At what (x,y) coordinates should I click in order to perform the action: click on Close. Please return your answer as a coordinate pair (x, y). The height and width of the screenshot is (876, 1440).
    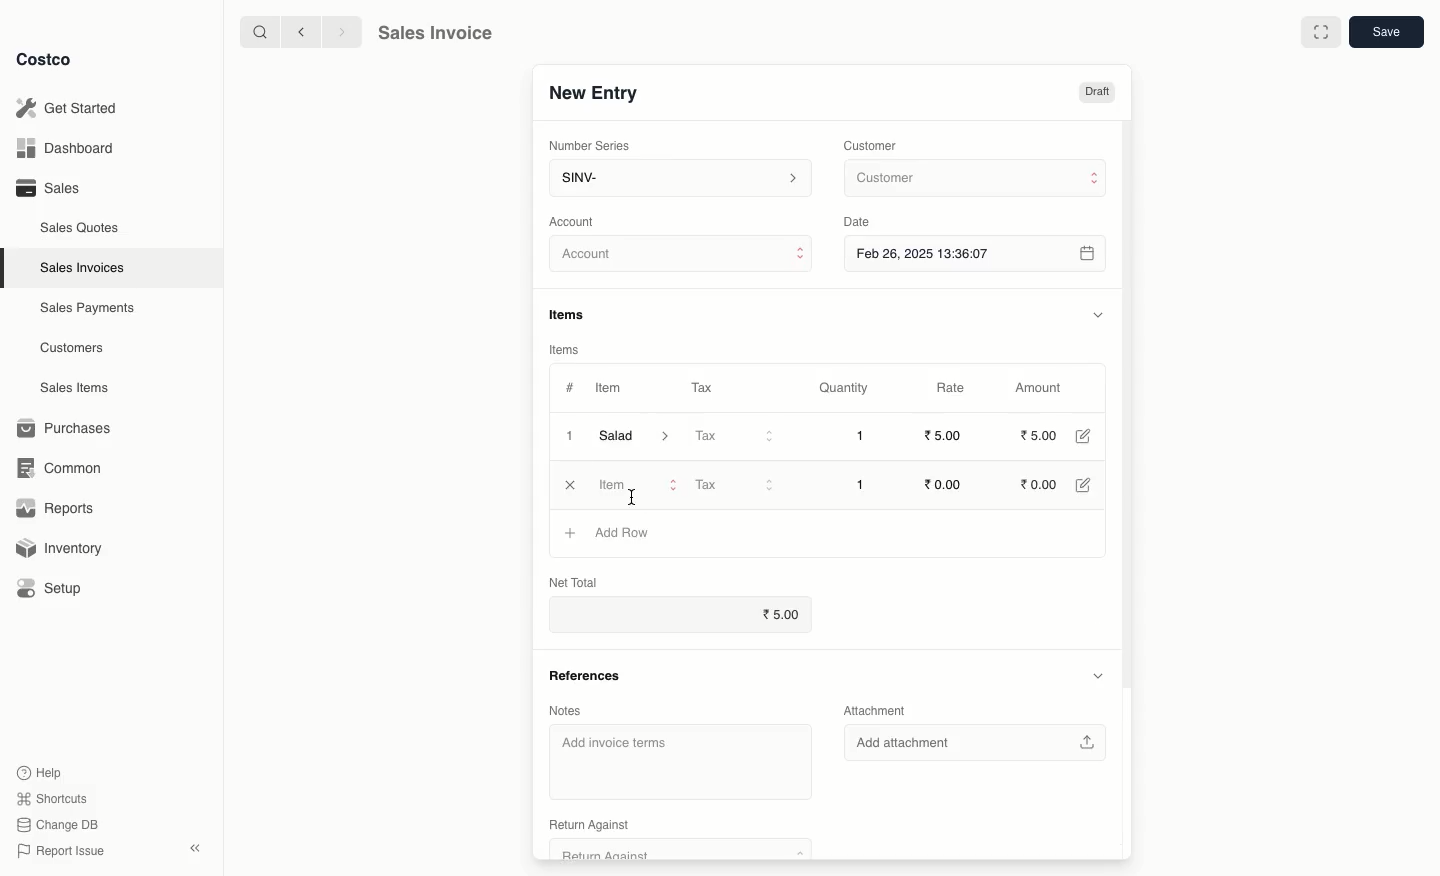
    Looking at the image, I should click on (571, 485).